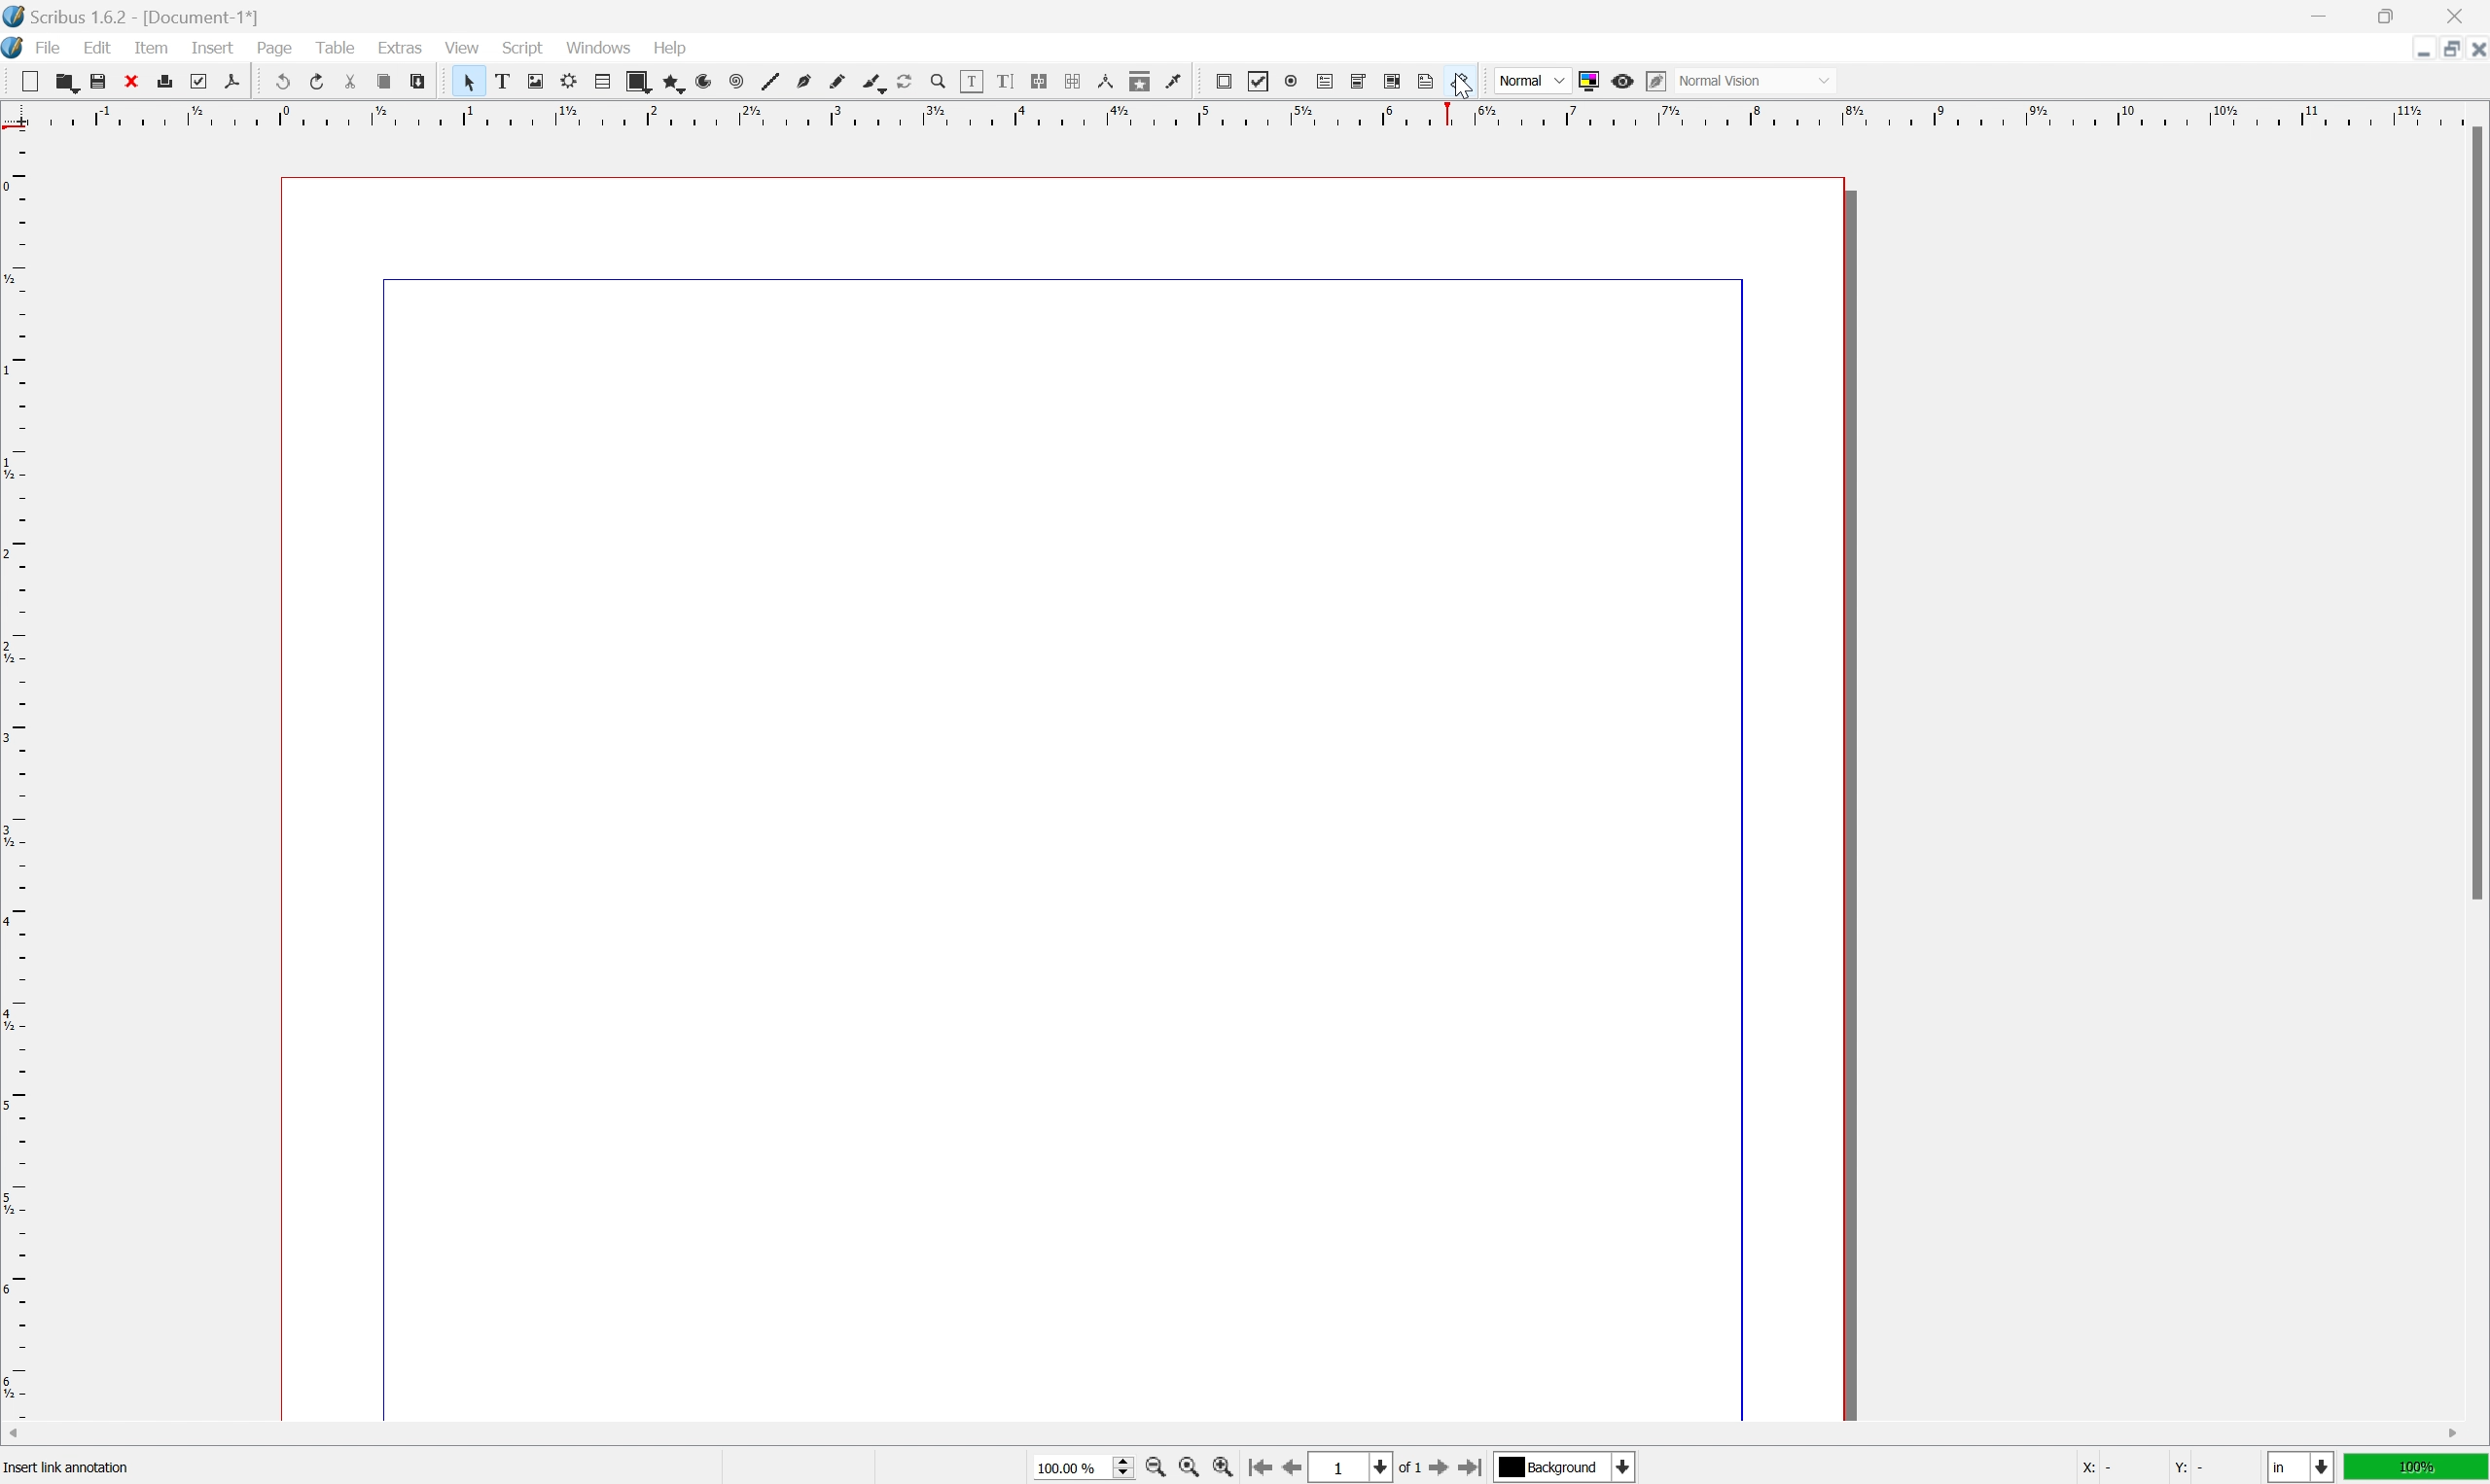 The height and width of the screenshot is (1484, 2490). Describe the element at coordinates (1359, 81) in the screenshot. I see `pdf combo box` at that location.